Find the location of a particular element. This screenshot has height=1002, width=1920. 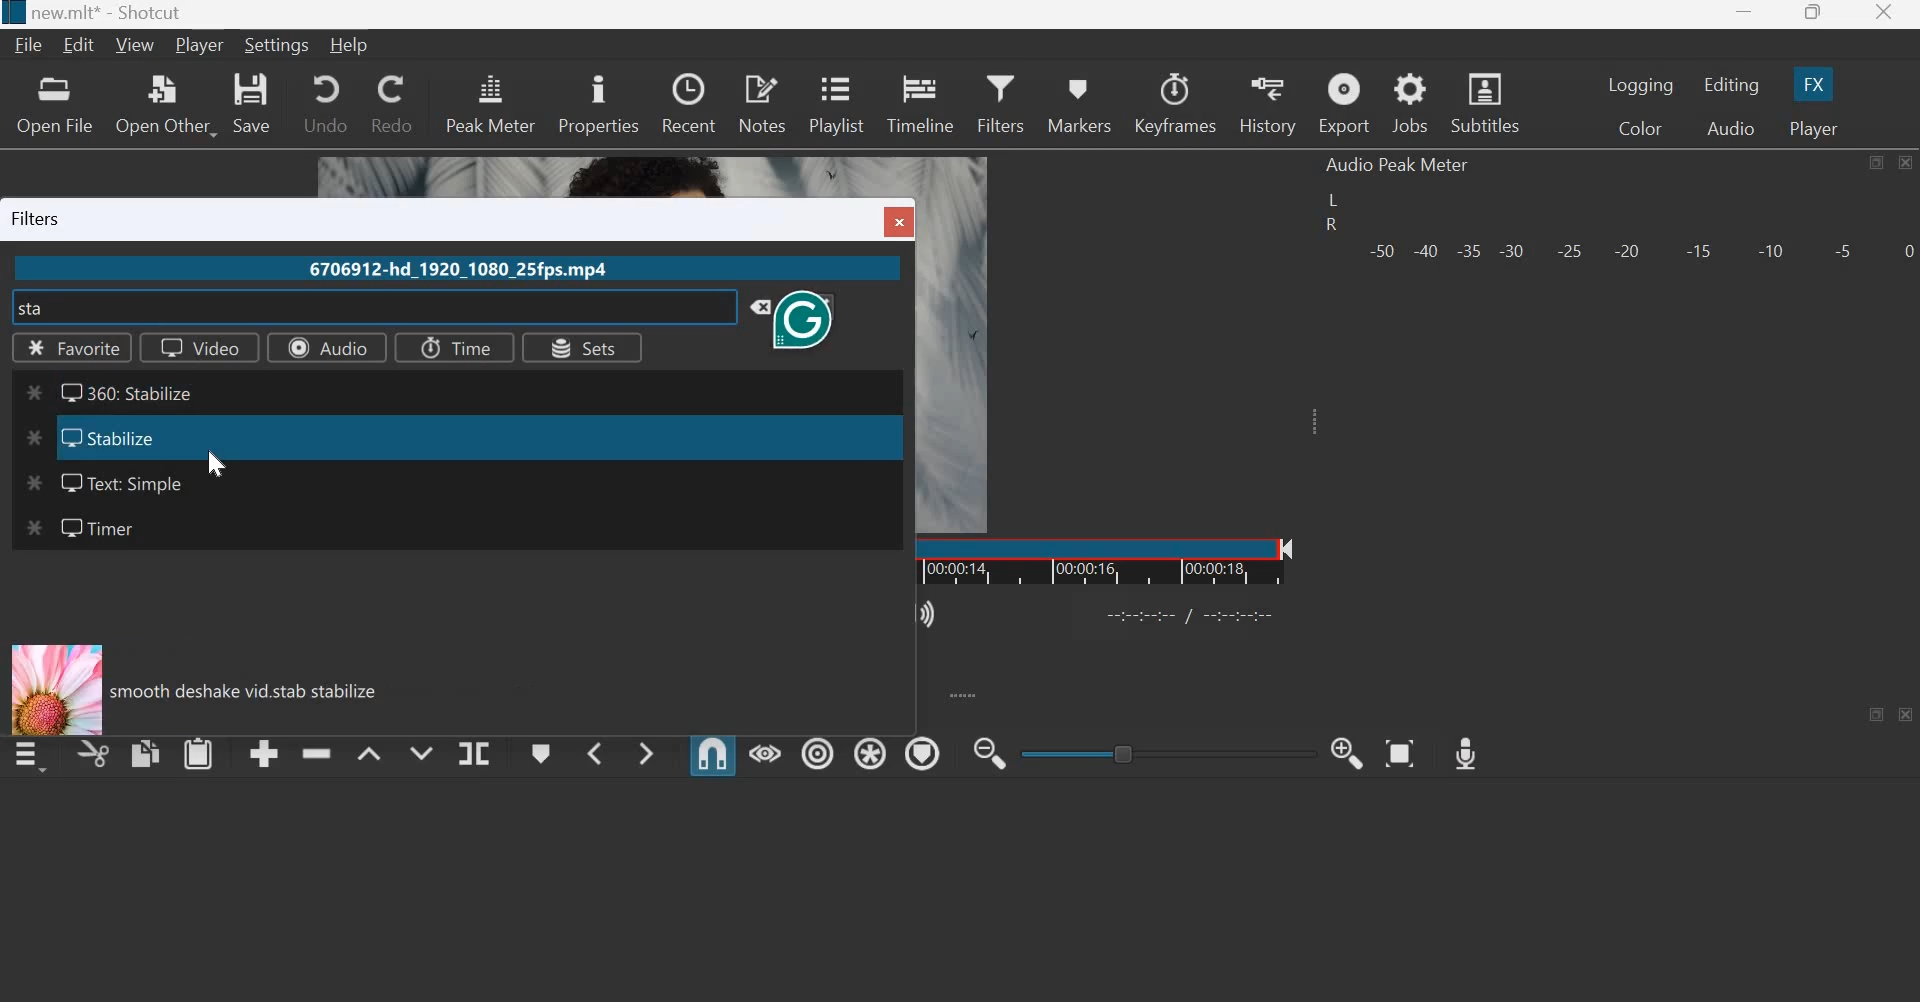

Ripple Markers is located at coordinates (923, 753).